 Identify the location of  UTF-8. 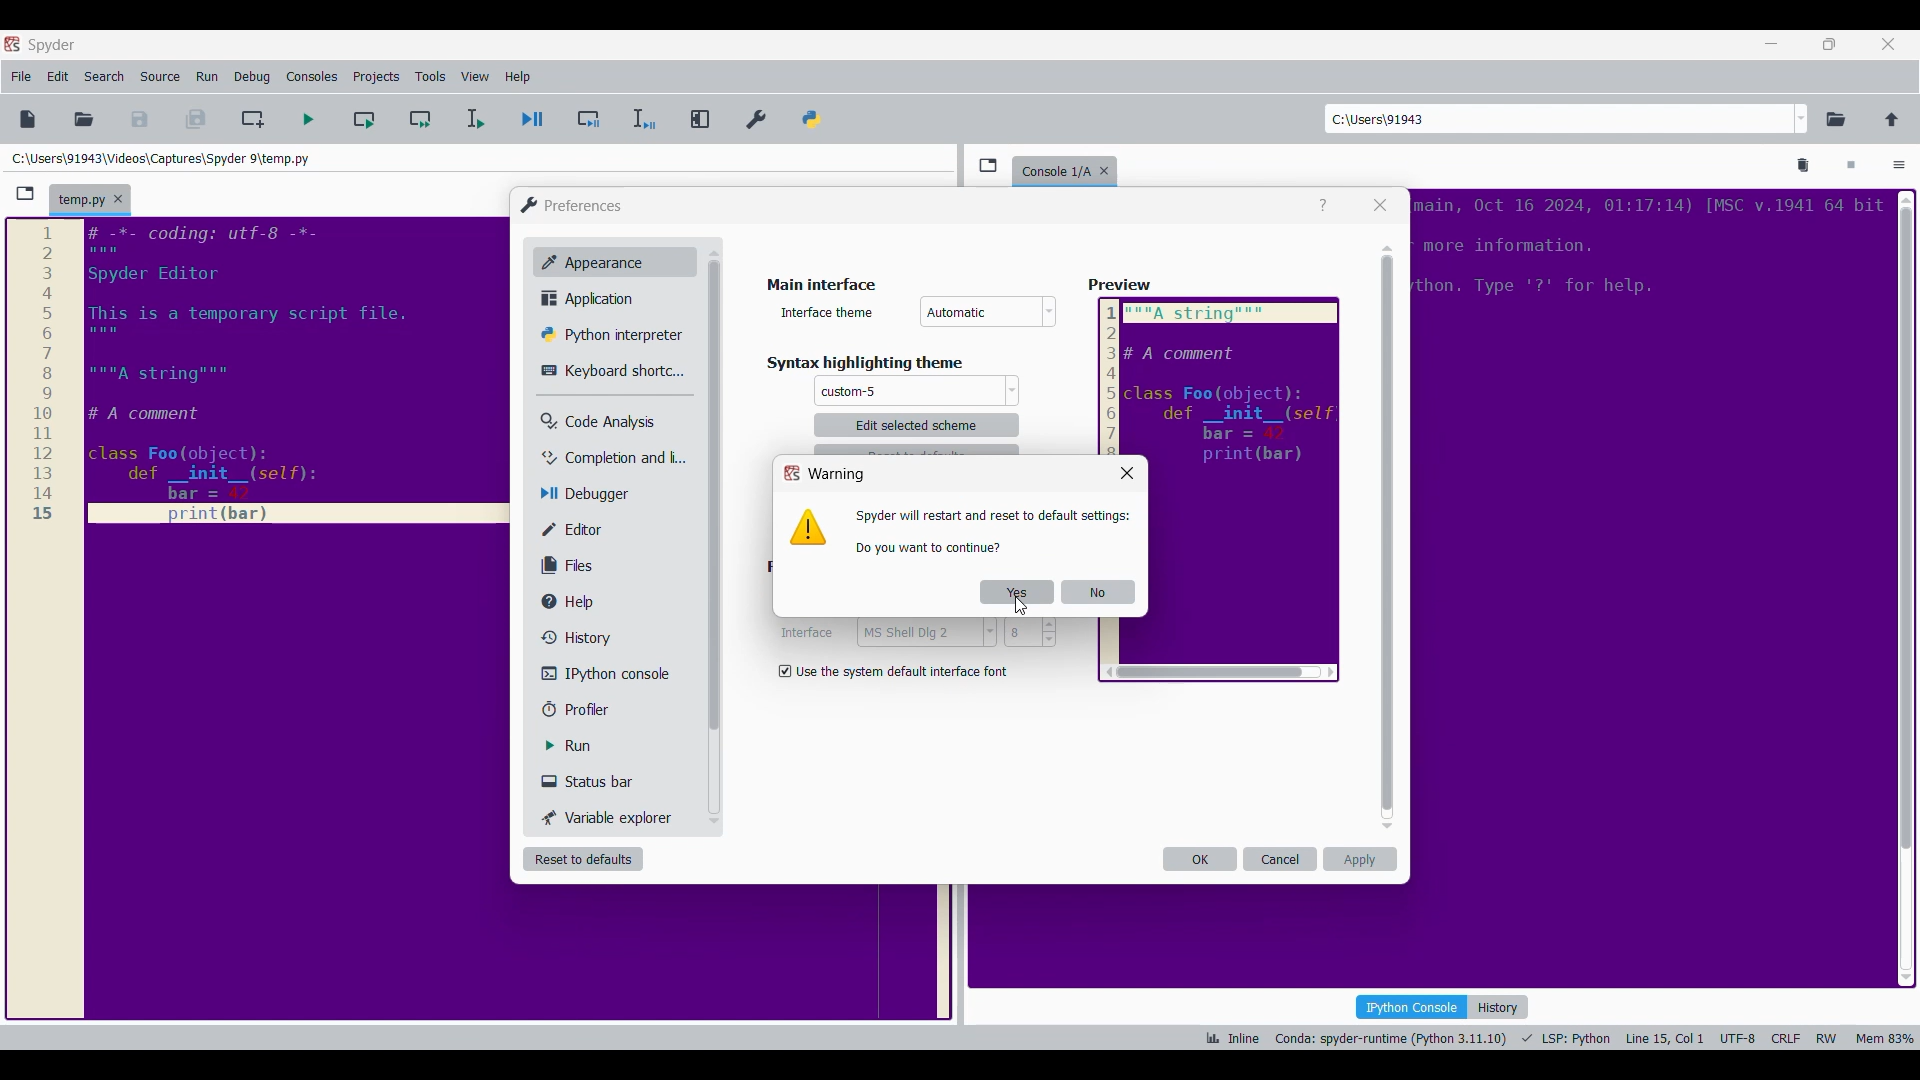
(1737, 1039).